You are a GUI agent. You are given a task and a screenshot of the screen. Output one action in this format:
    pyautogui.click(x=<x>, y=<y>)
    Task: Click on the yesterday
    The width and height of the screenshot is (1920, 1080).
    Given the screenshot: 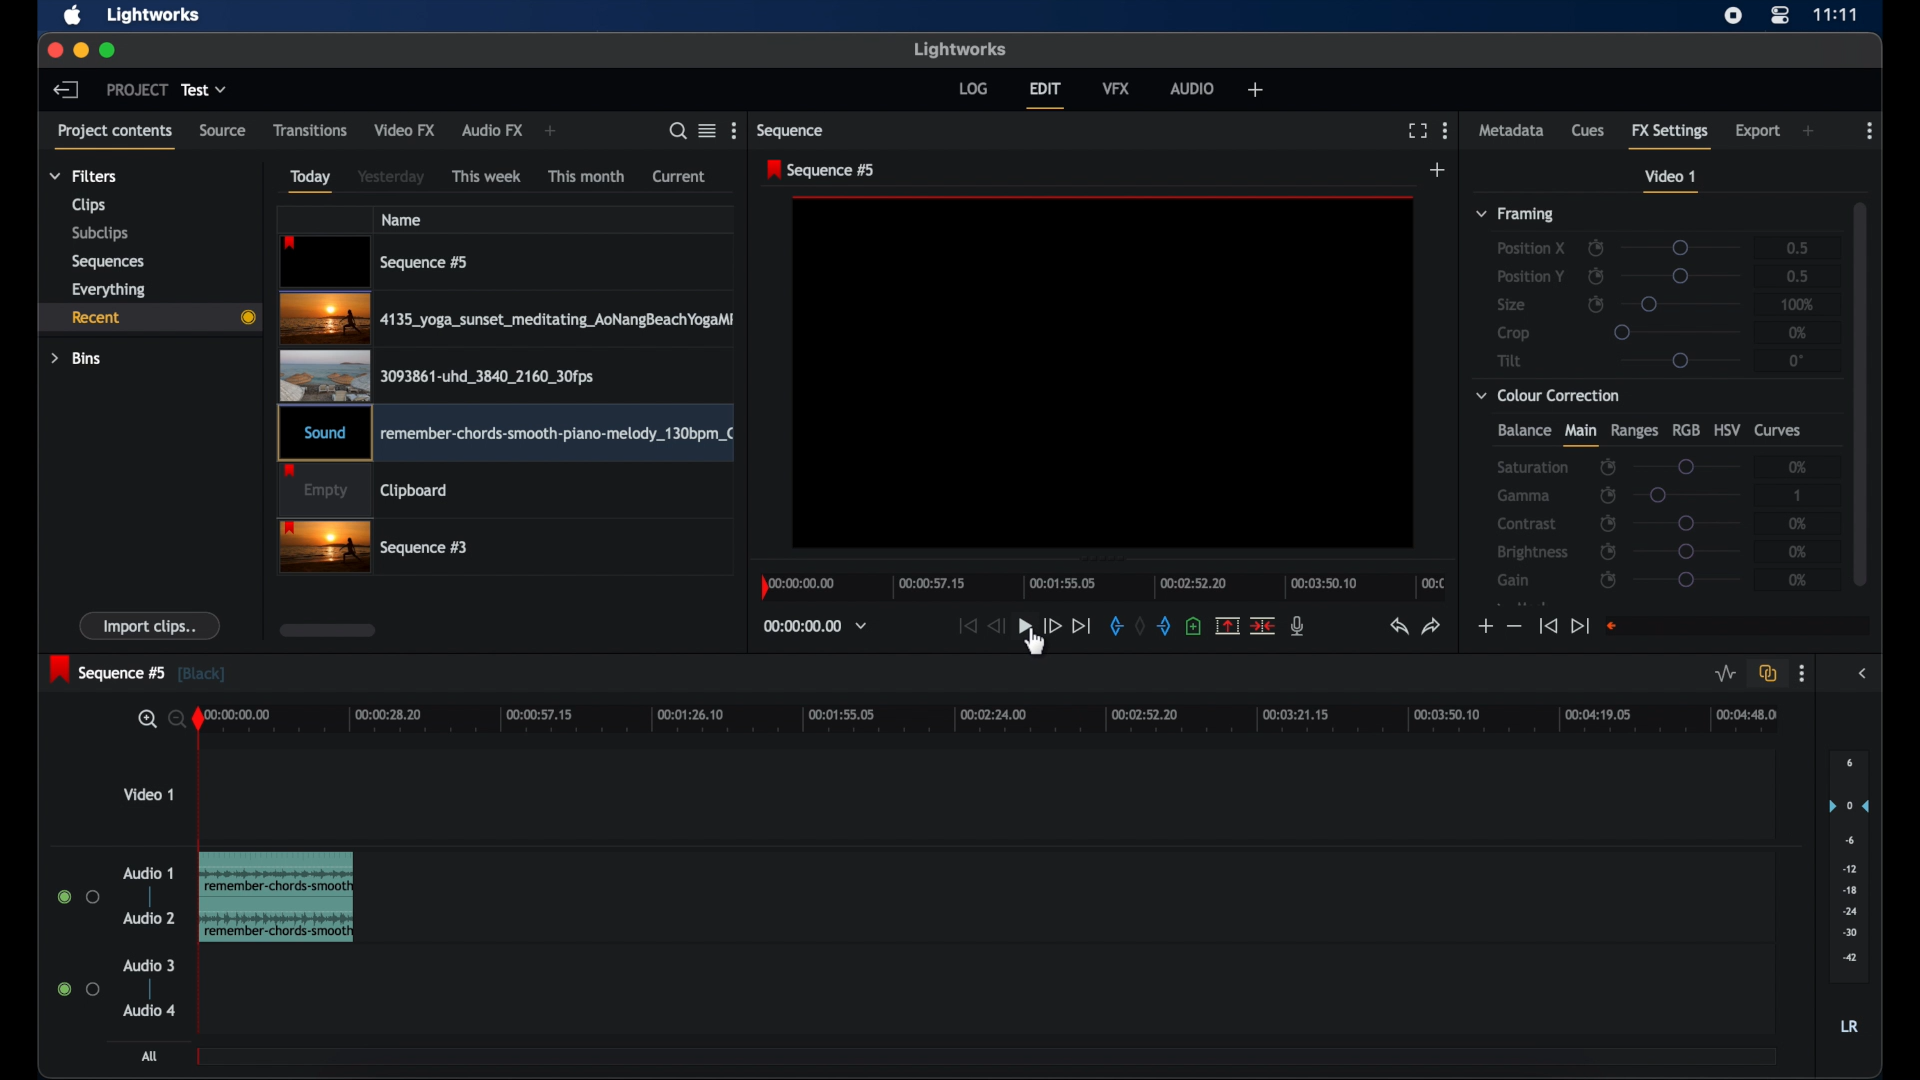 What is the action you would take?
    pyautogui.click(x=391, y=176)
    